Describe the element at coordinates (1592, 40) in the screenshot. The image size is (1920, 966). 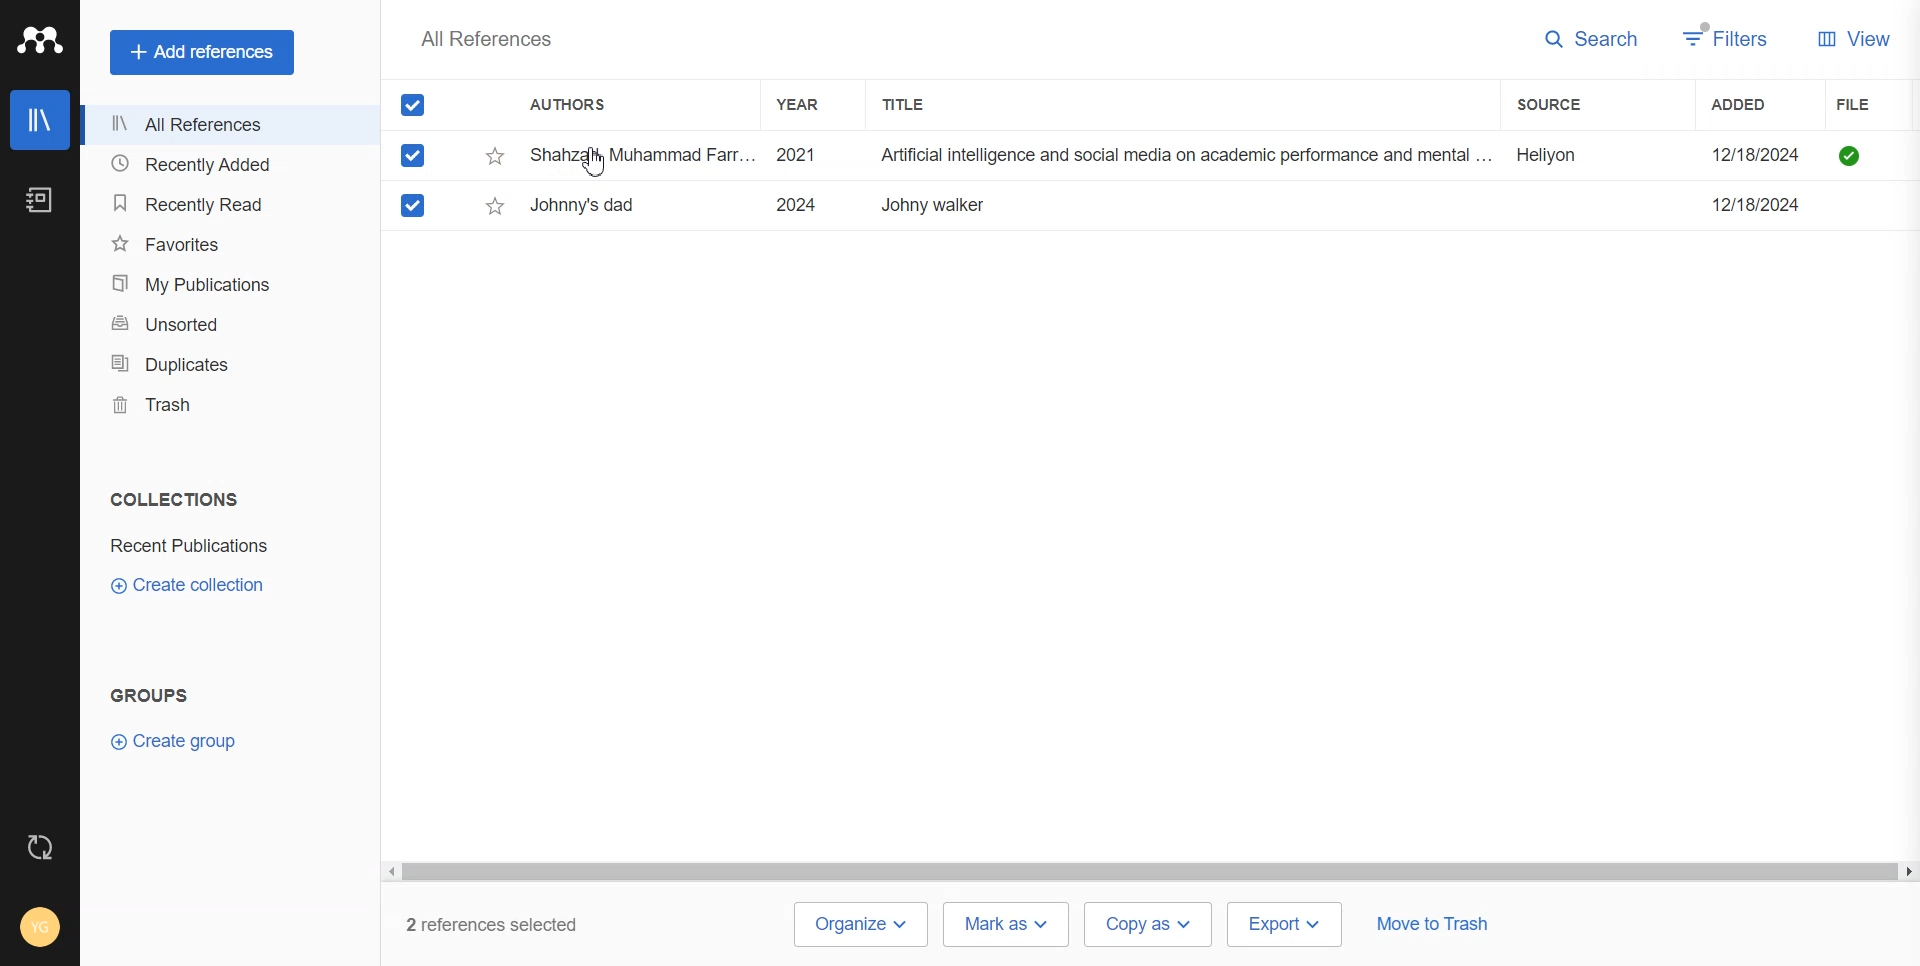
I see `Search` at that location.